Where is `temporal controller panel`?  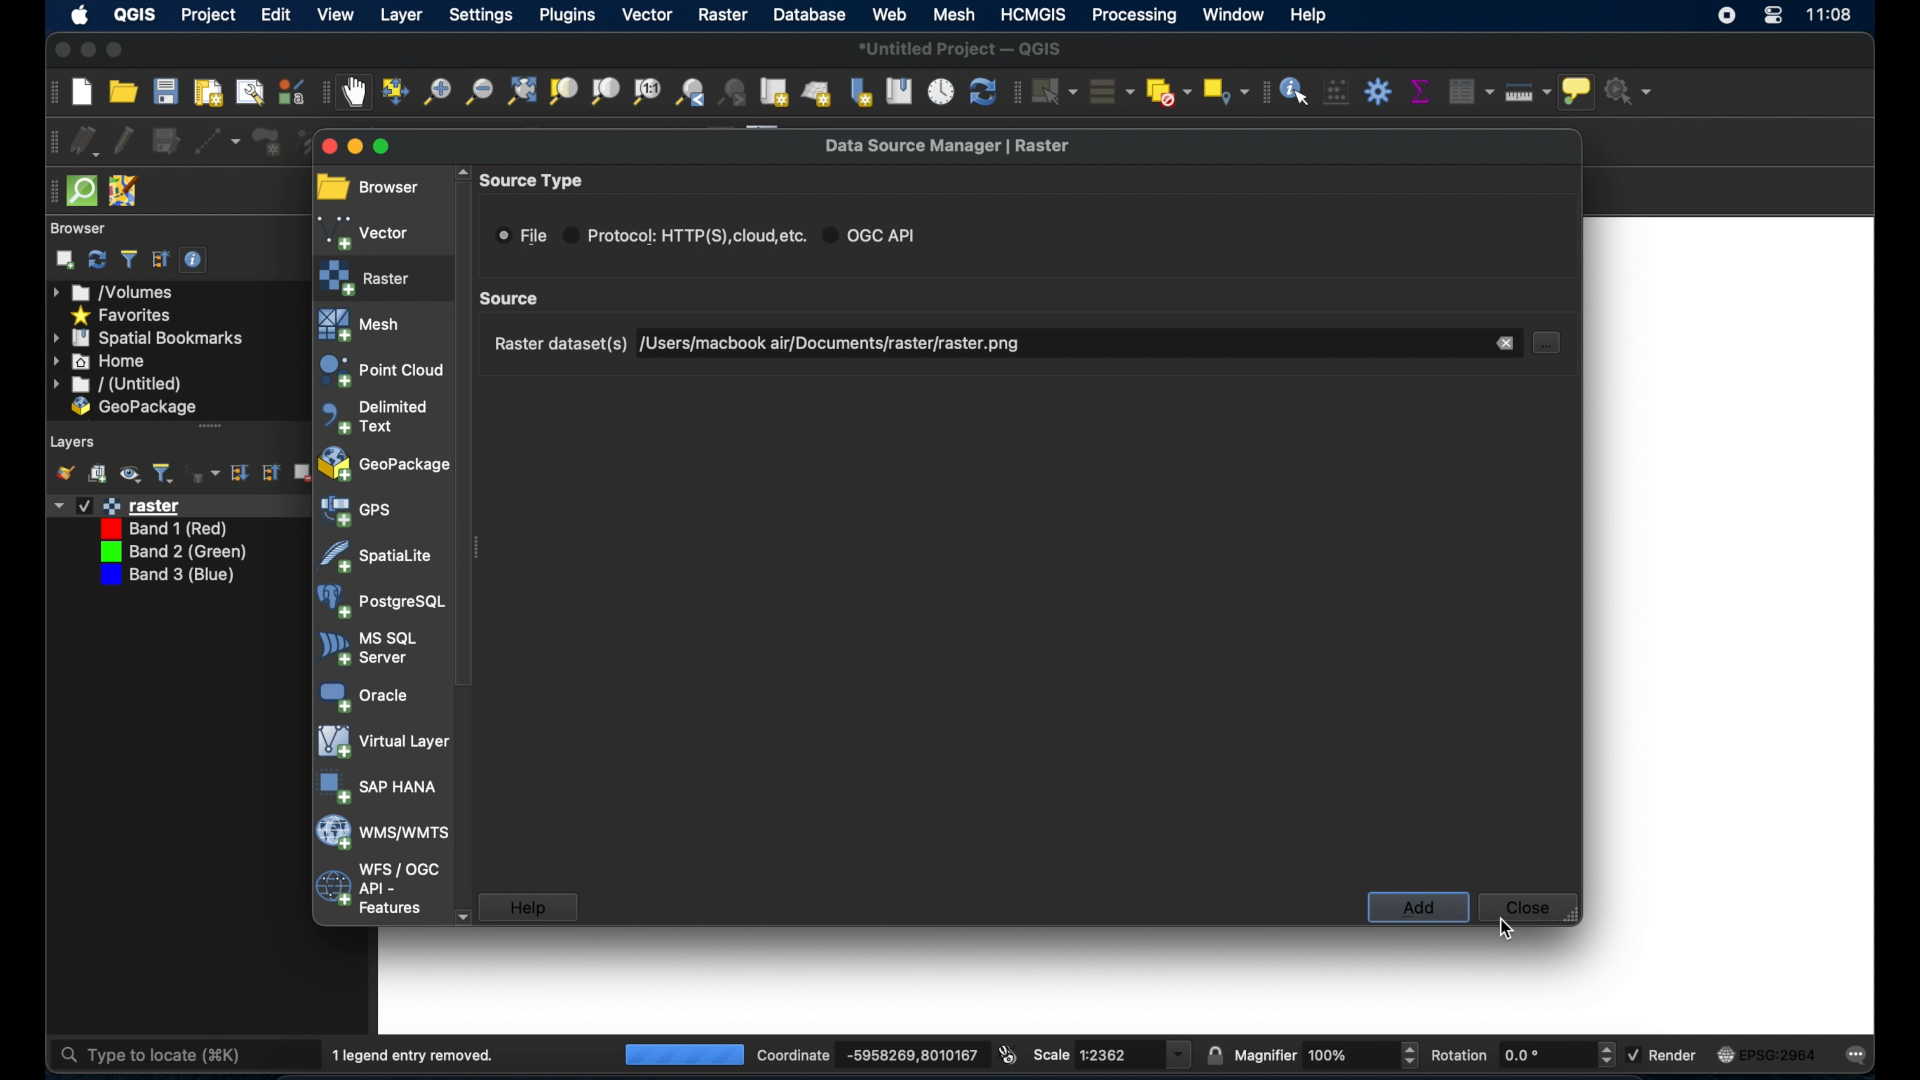
temporal controller panel is located at coordinates (941, 91).